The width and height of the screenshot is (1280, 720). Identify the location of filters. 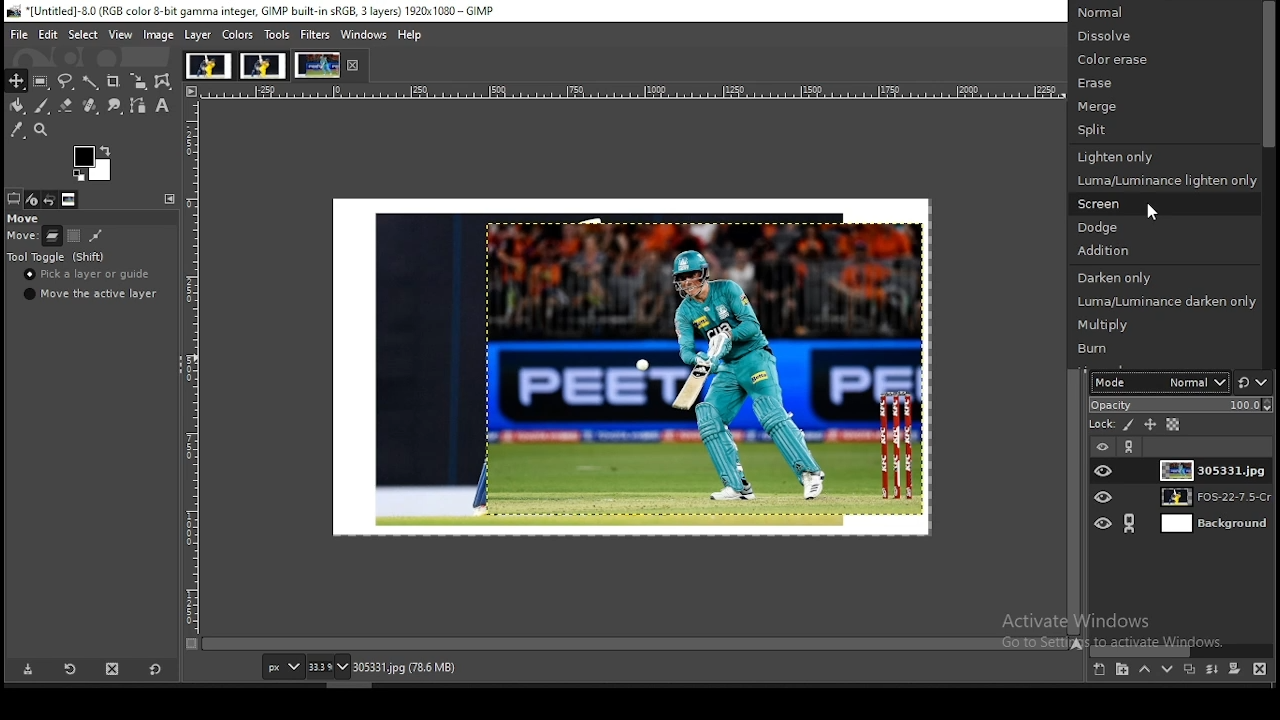
(315, 33).